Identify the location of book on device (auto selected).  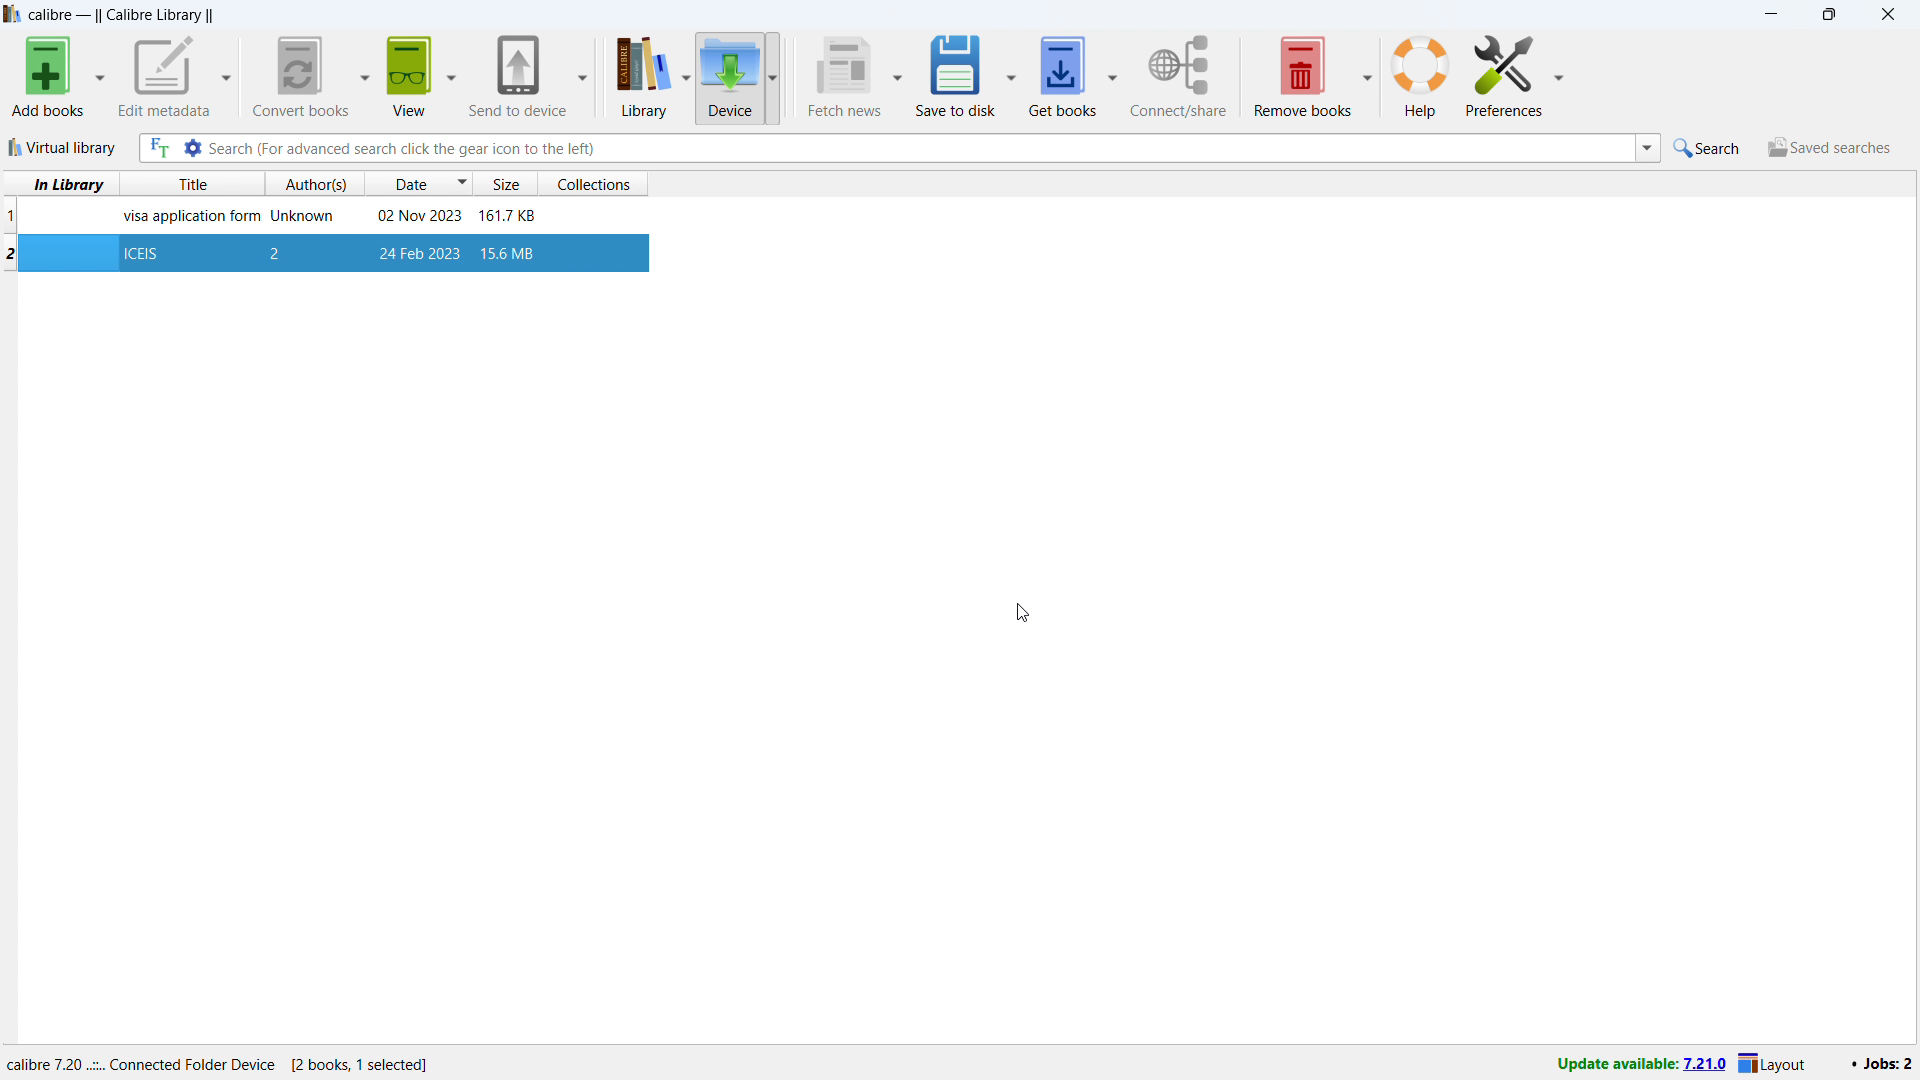
(322, 251).